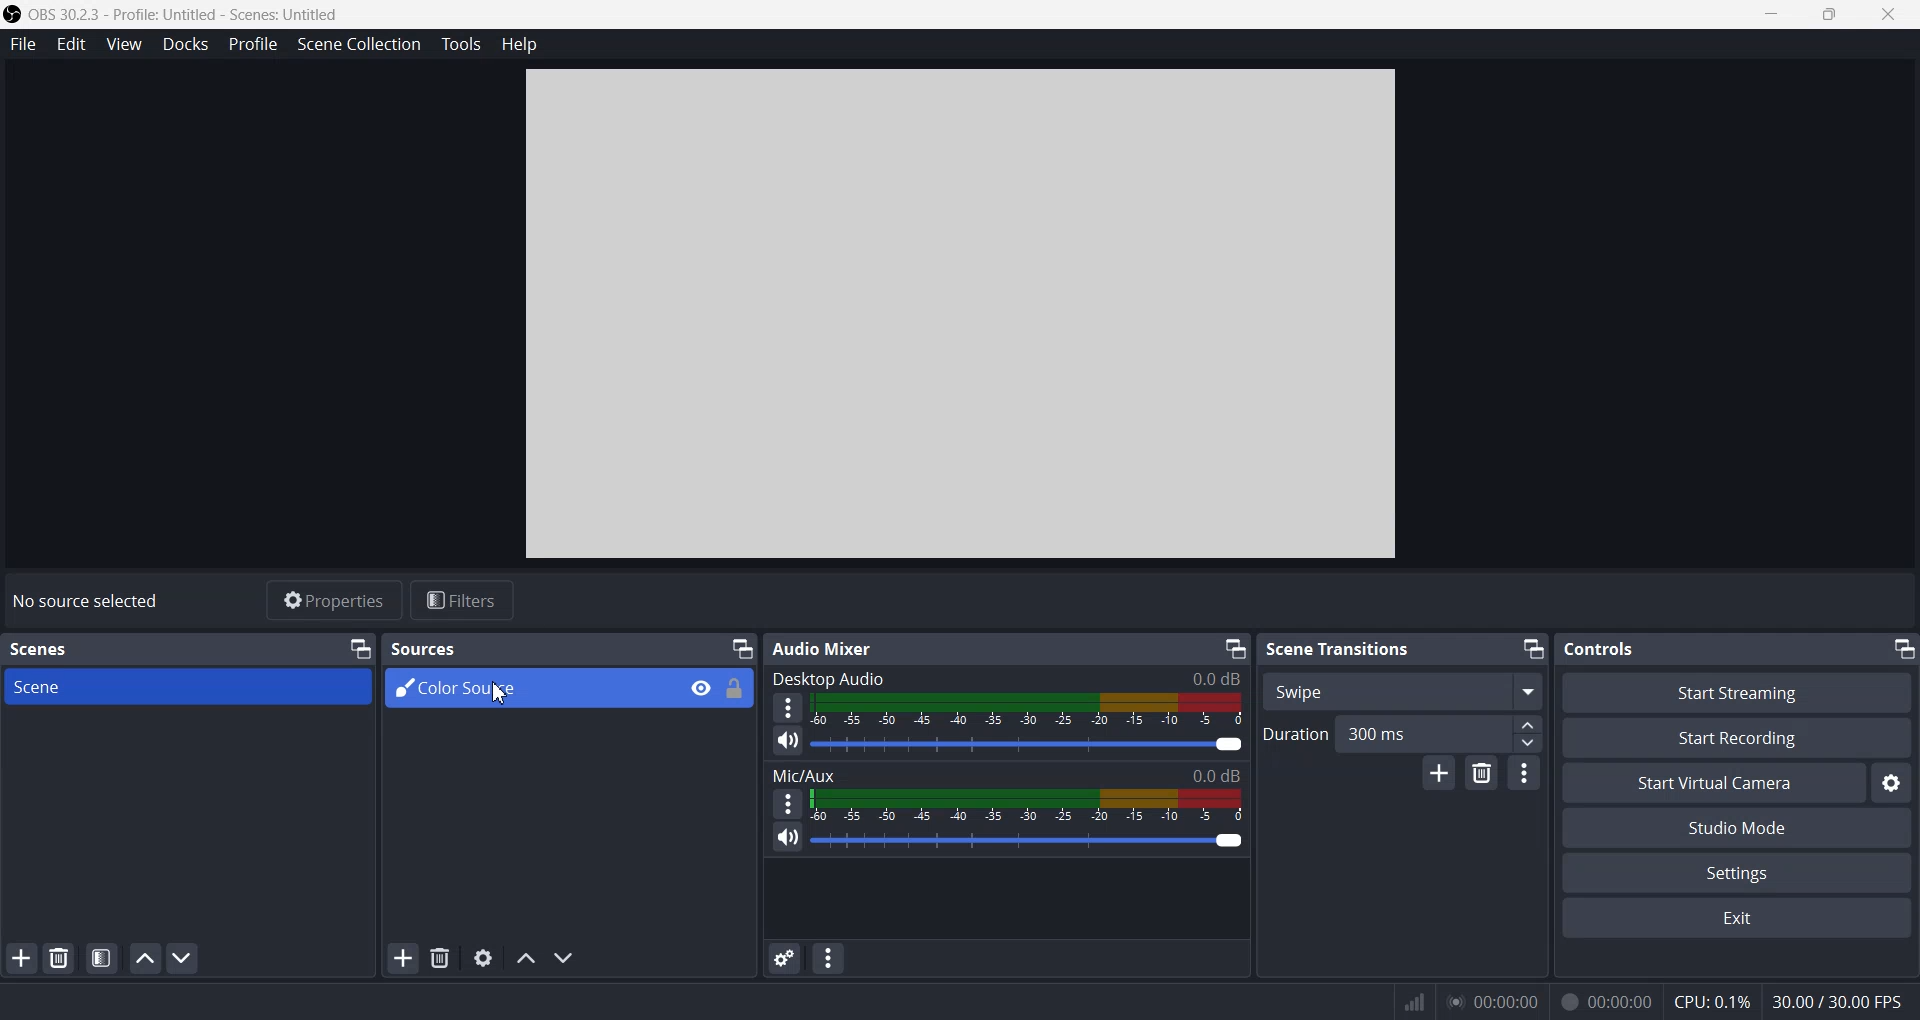  Describe the element at coordinates (525, 958) in the screenshot. I see `Move source Up` at that location.